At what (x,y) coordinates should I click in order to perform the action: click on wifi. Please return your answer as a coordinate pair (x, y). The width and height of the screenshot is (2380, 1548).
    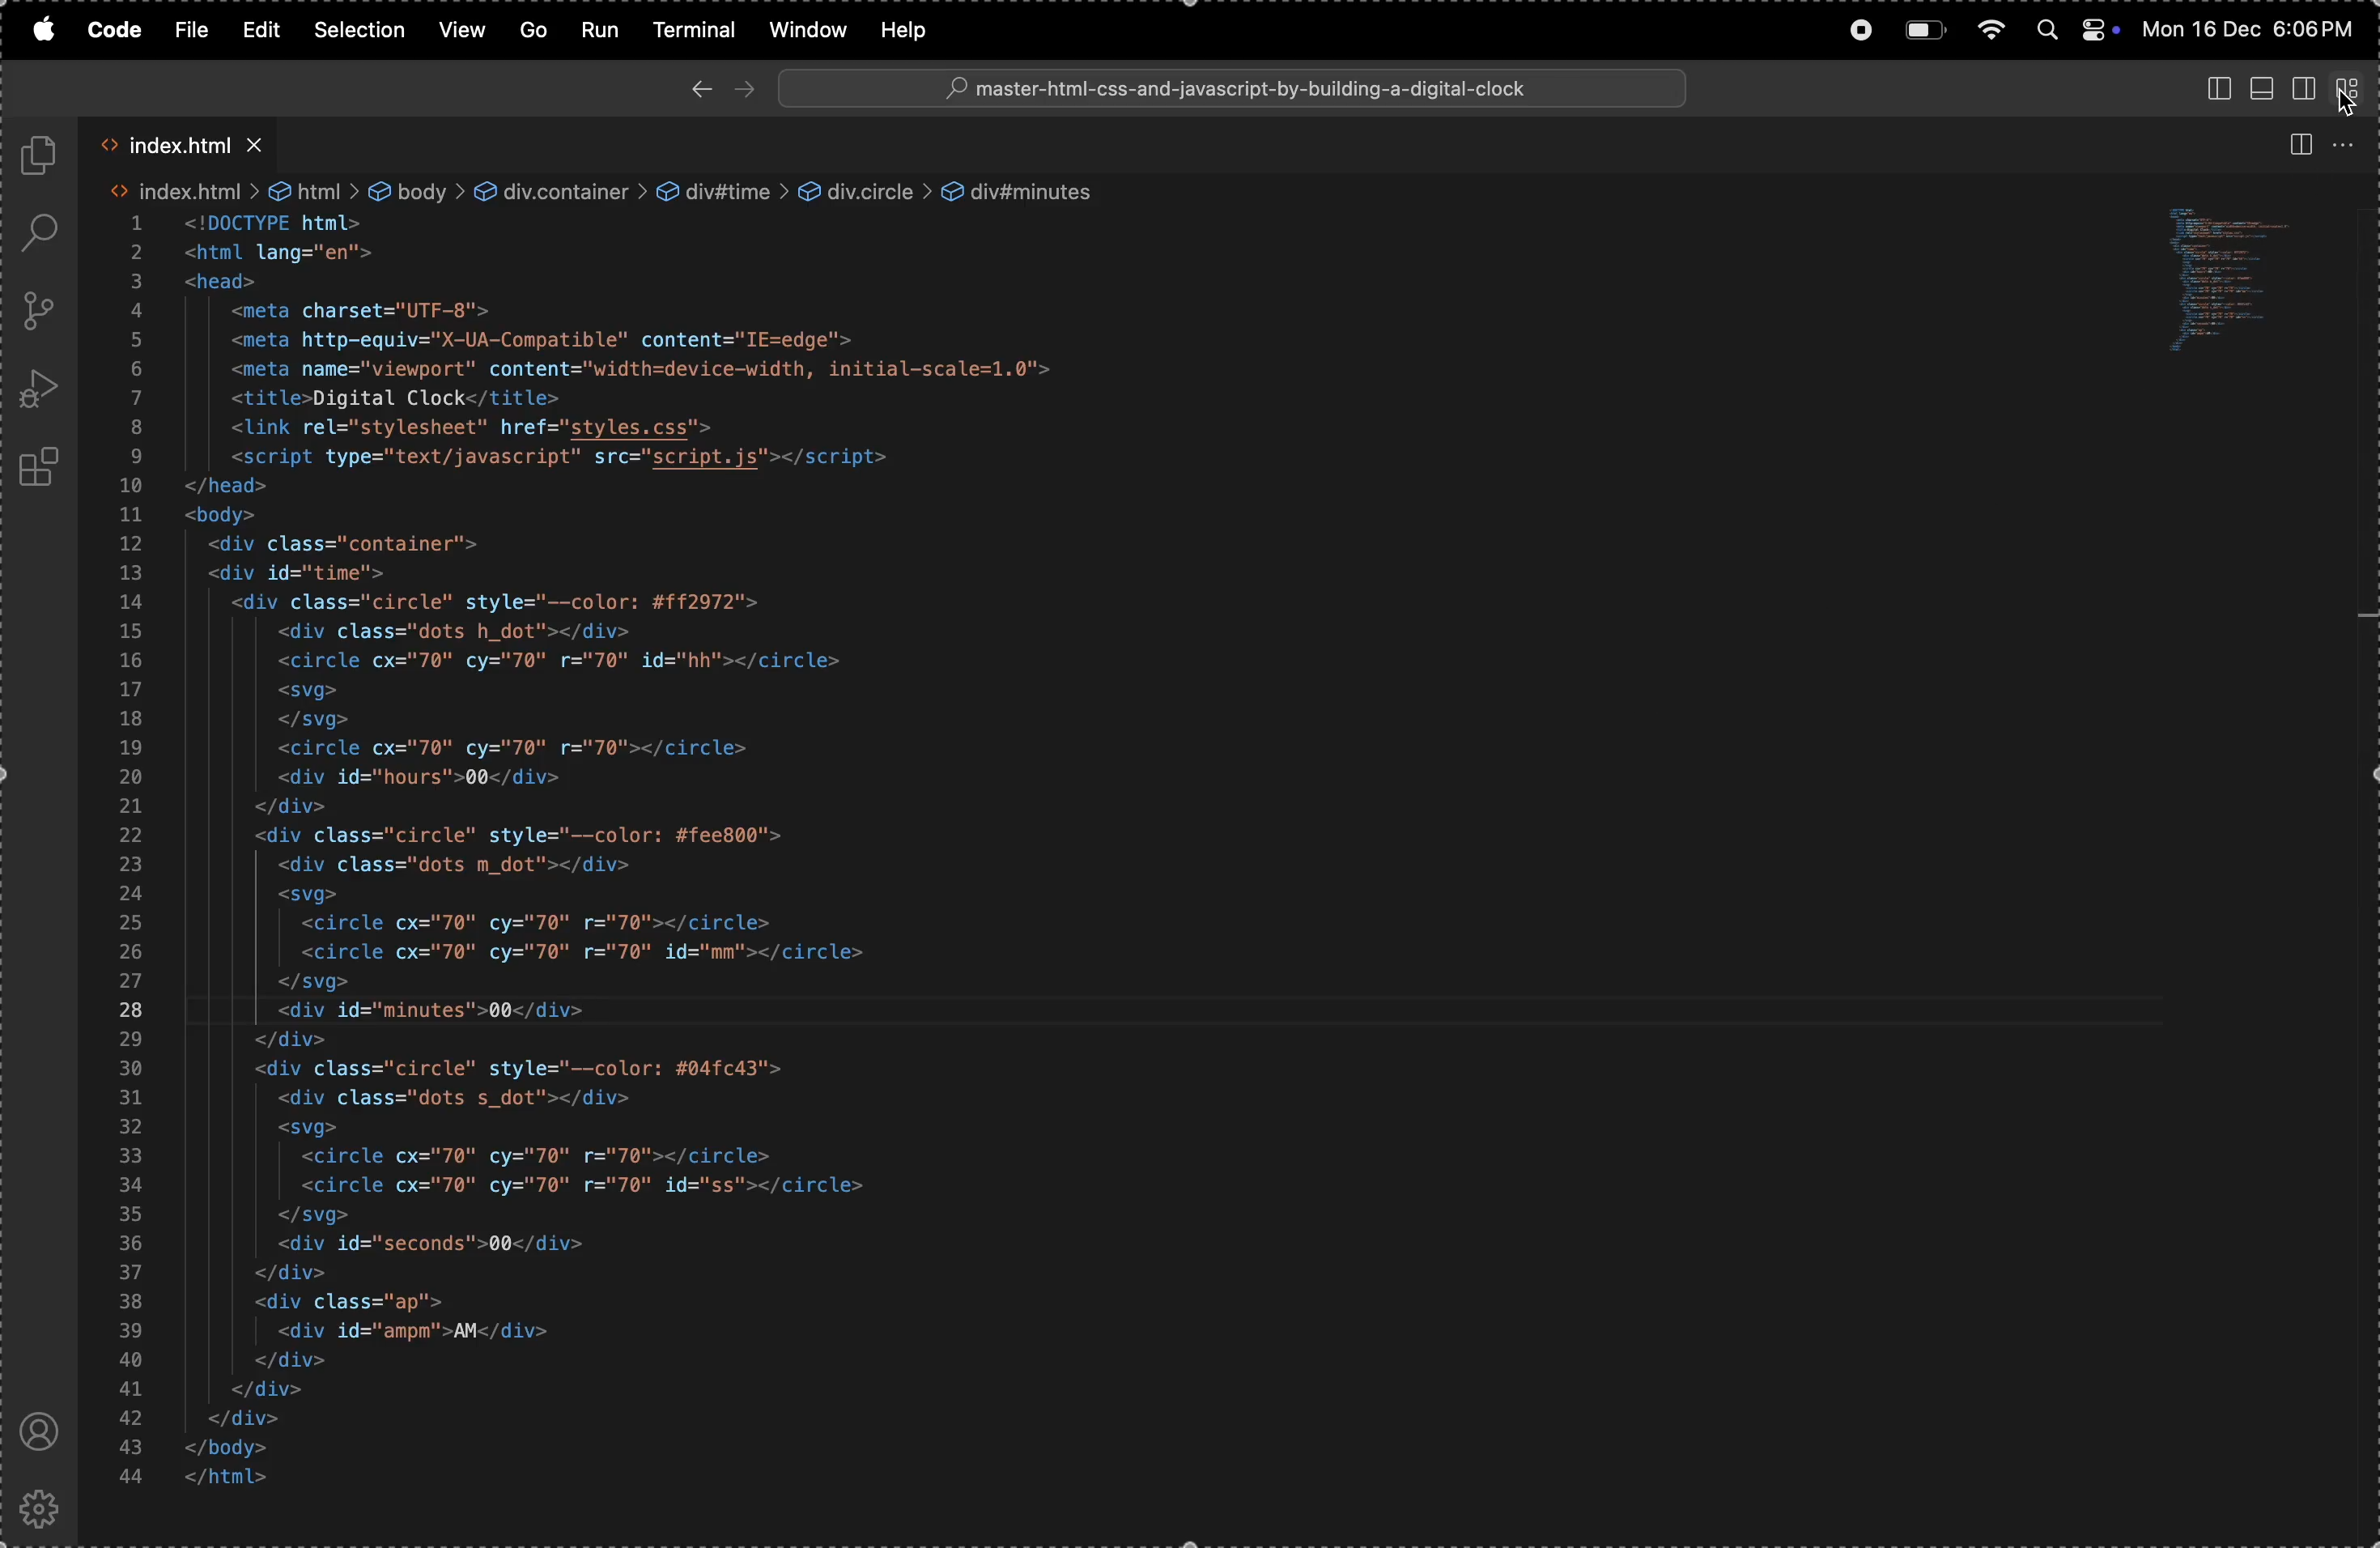
    Looking at the image, I should click on (1988, 28).